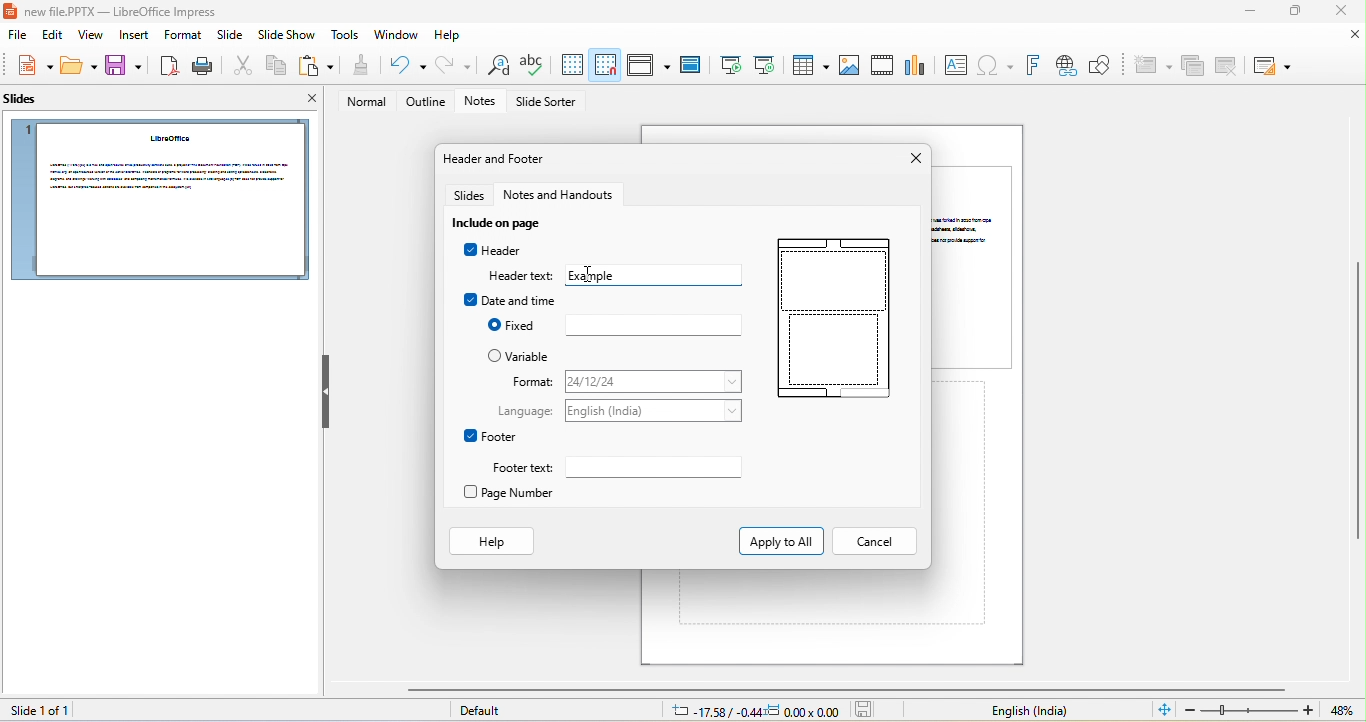  What do you see at coordinates (470, 196) in the screenshot?
I see `slides` at bounding box center [470, 196].